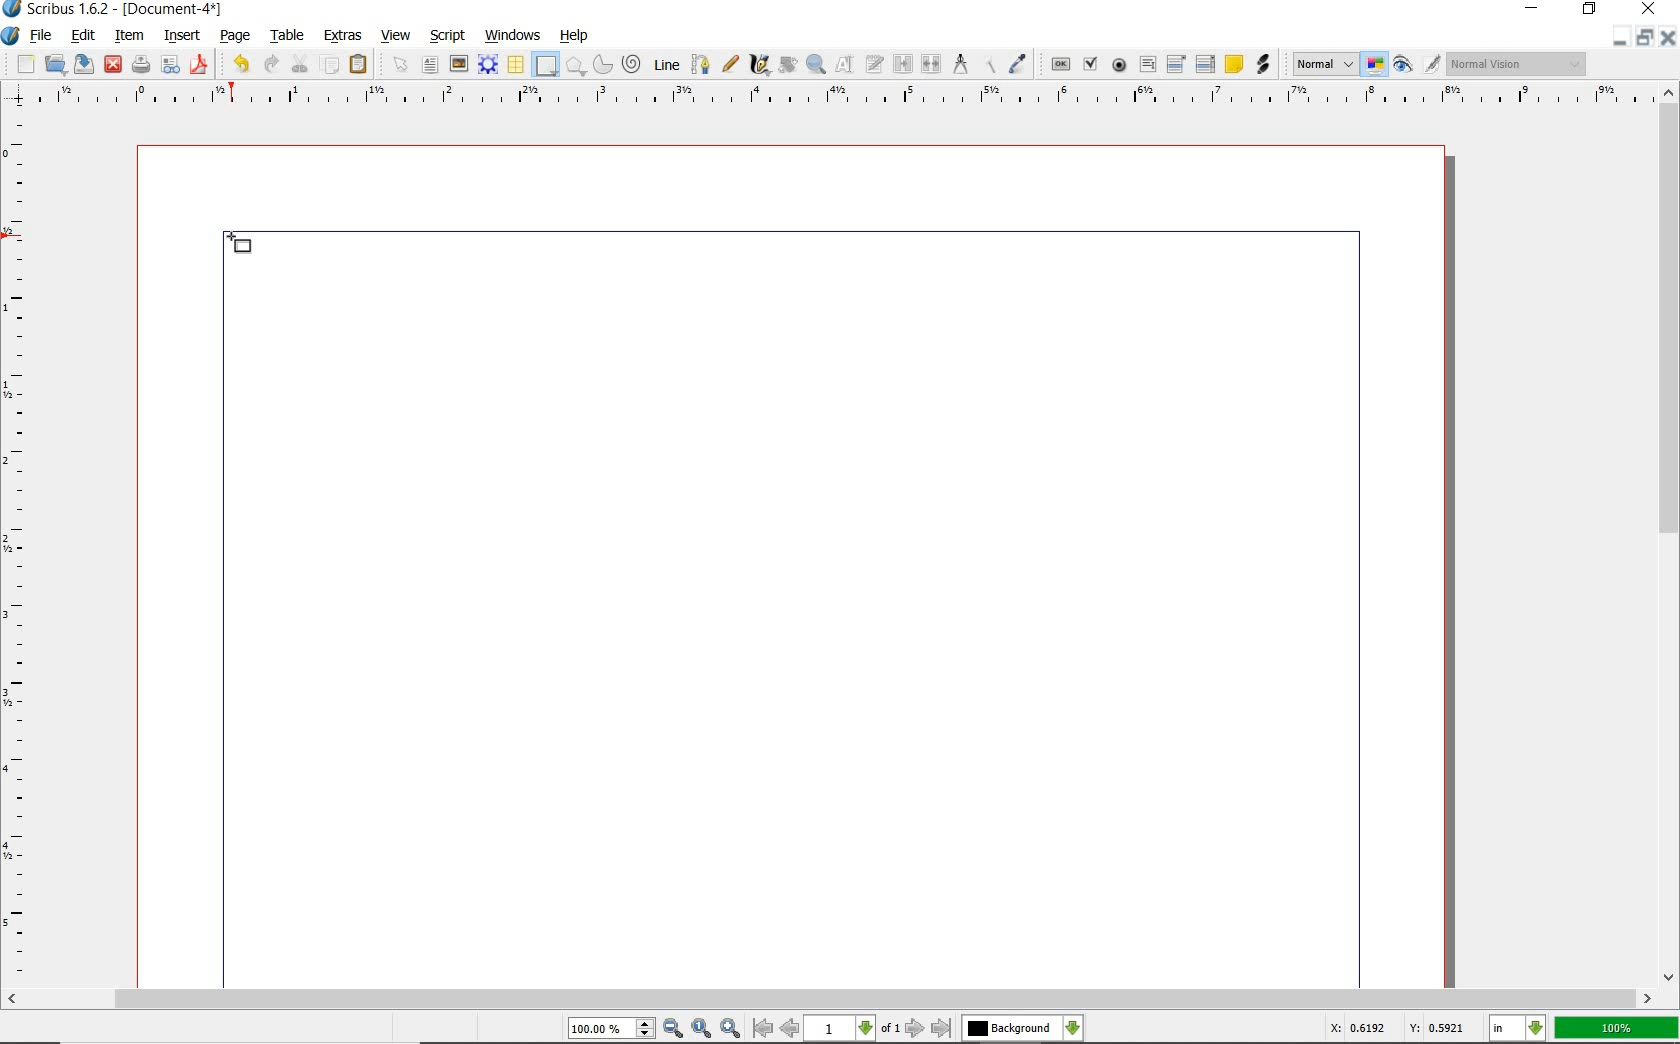 This screenshot has height=1044, width=1680. I want to click on windows, so click(512, 35).